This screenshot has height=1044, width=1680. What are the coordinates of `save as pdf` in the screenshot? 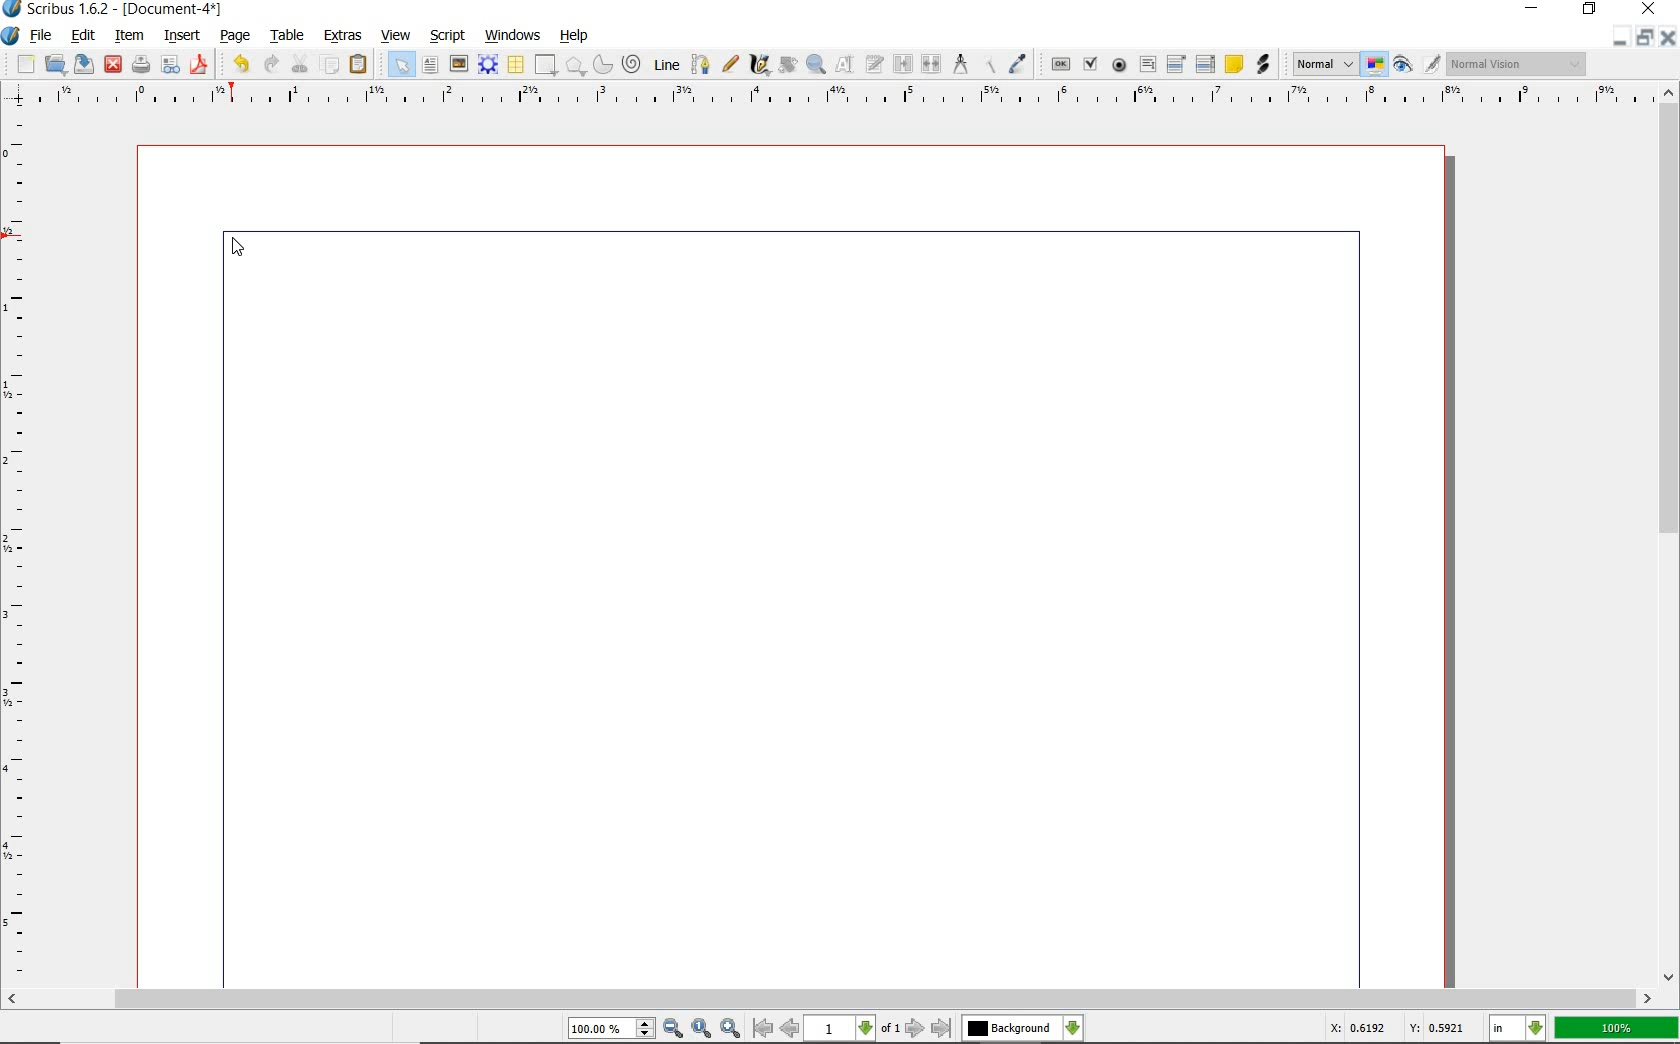 It's located at (200, 64).